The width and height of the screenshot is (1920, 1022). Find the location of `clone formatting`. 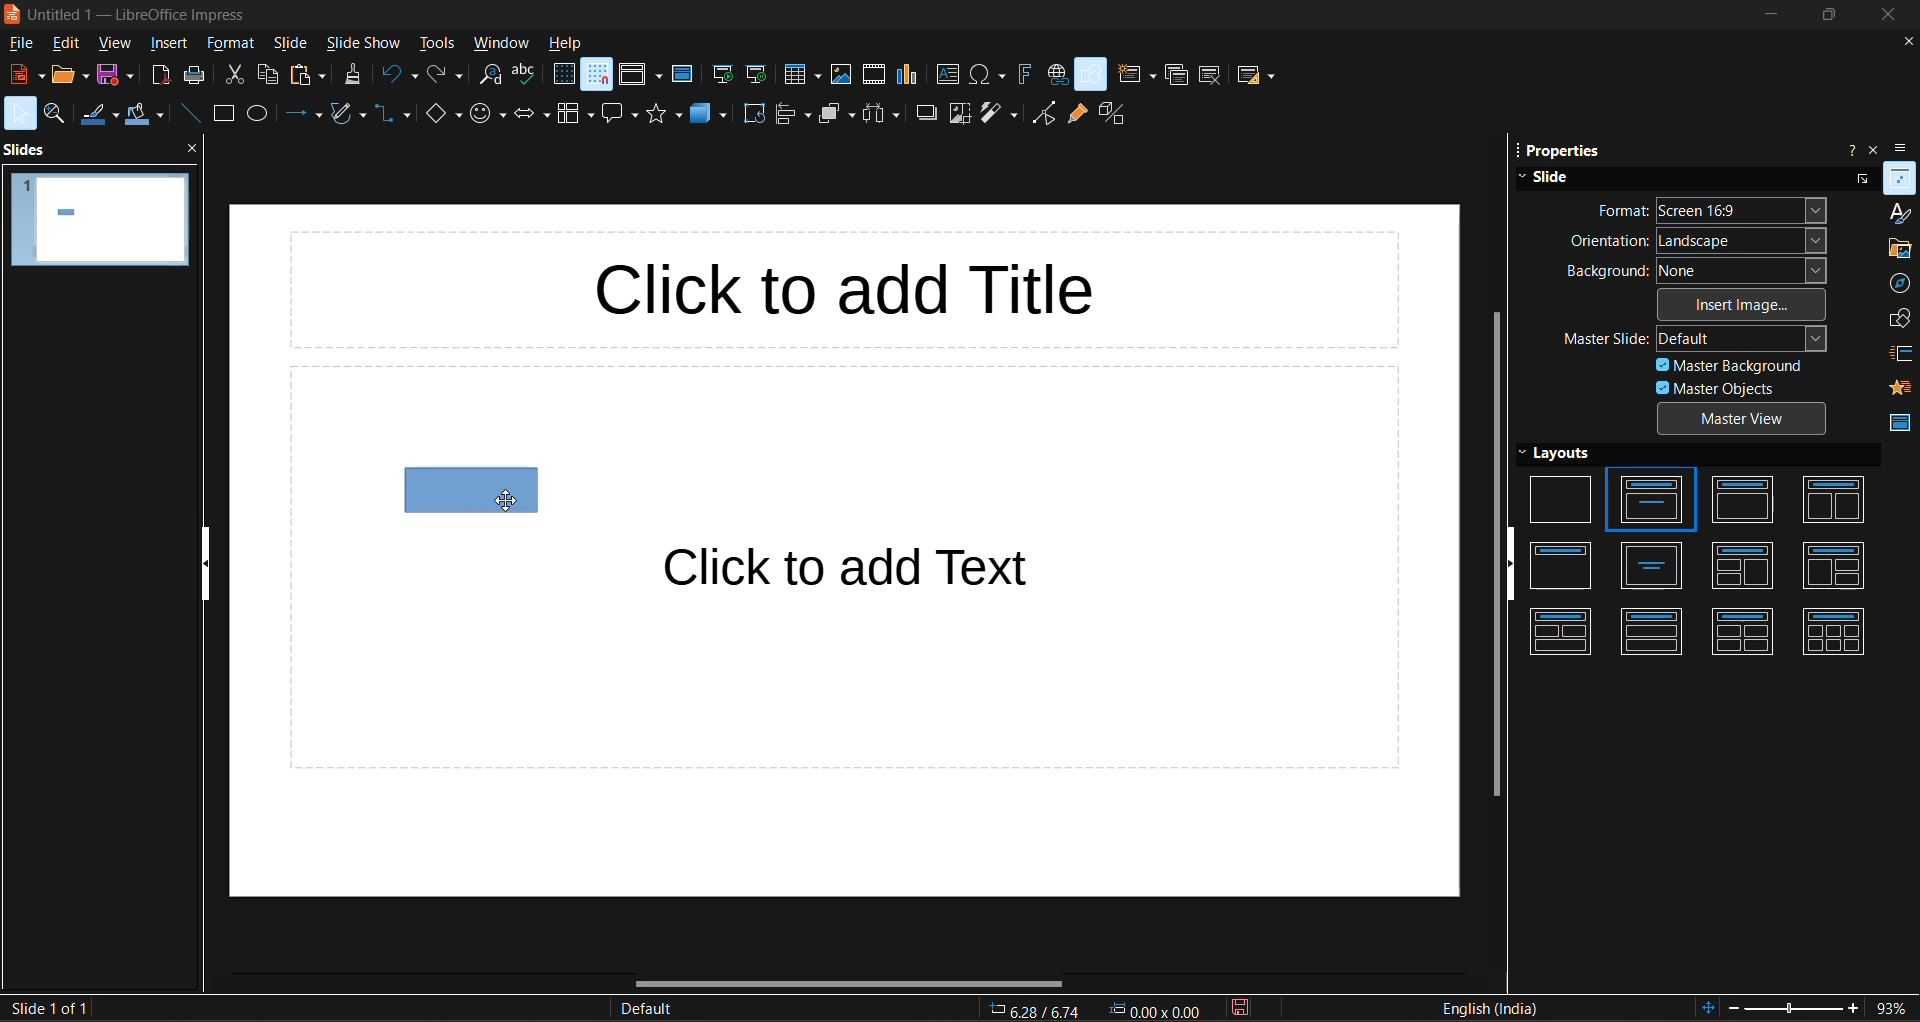

clone formatting is located at coordinates (353, 74).